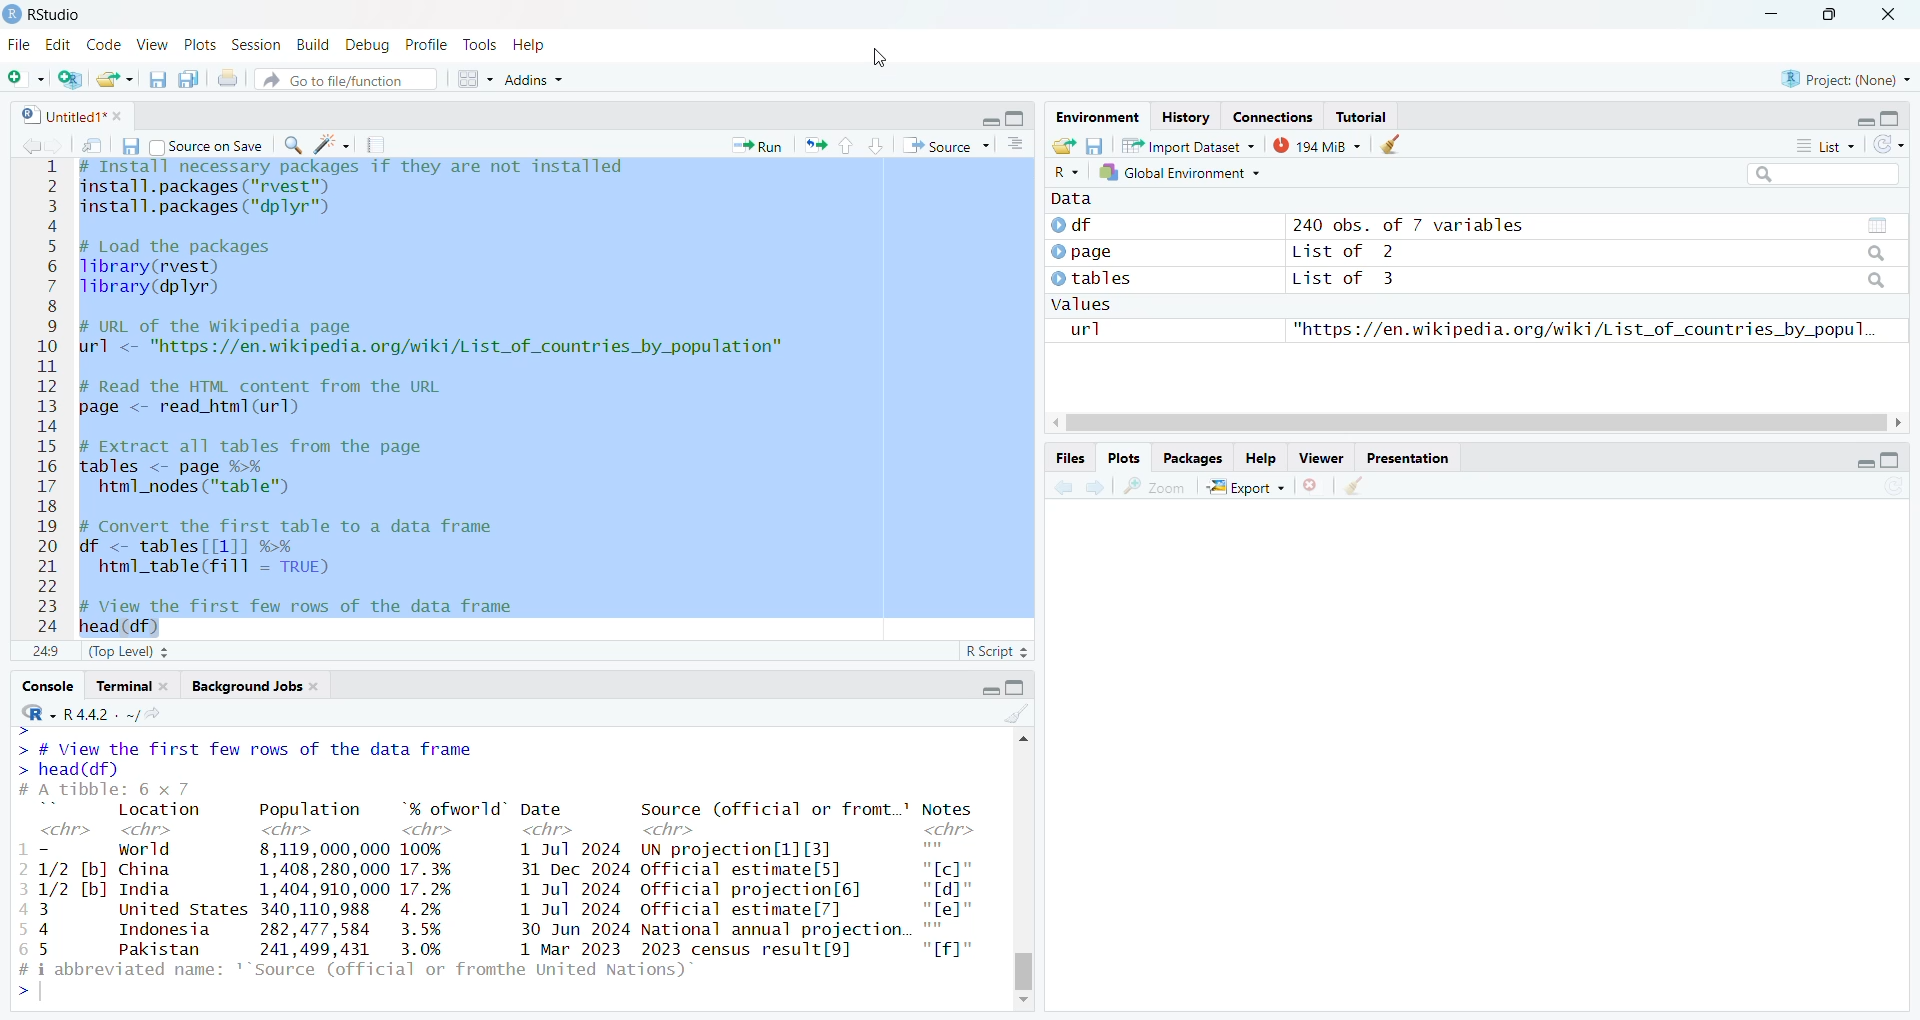 The height and width of the screenshot is (1020, 1920). Describe the element at coordinates (1084, 253) in the screenshot. I see `page` at that location.